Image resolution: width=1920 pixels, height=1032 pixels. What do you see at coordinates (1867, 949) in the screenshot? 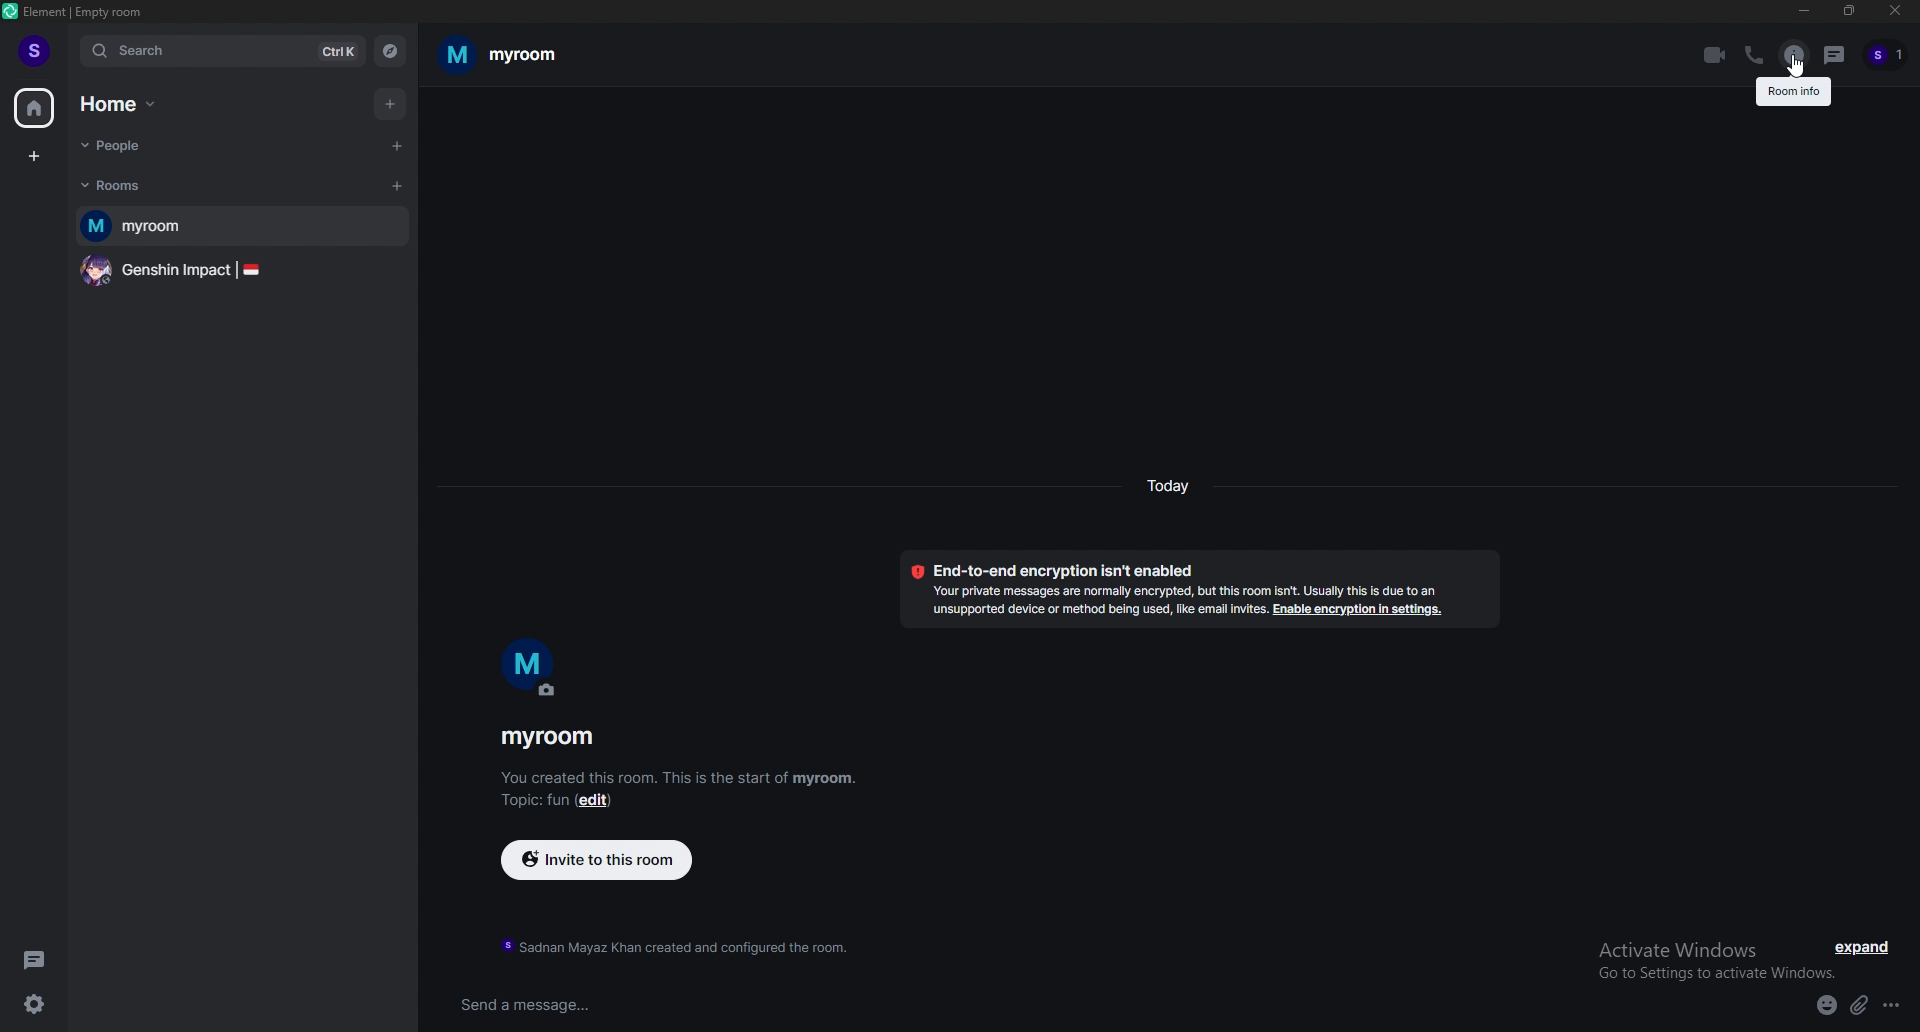
I see `expand` at bounding box center [1867, 949].